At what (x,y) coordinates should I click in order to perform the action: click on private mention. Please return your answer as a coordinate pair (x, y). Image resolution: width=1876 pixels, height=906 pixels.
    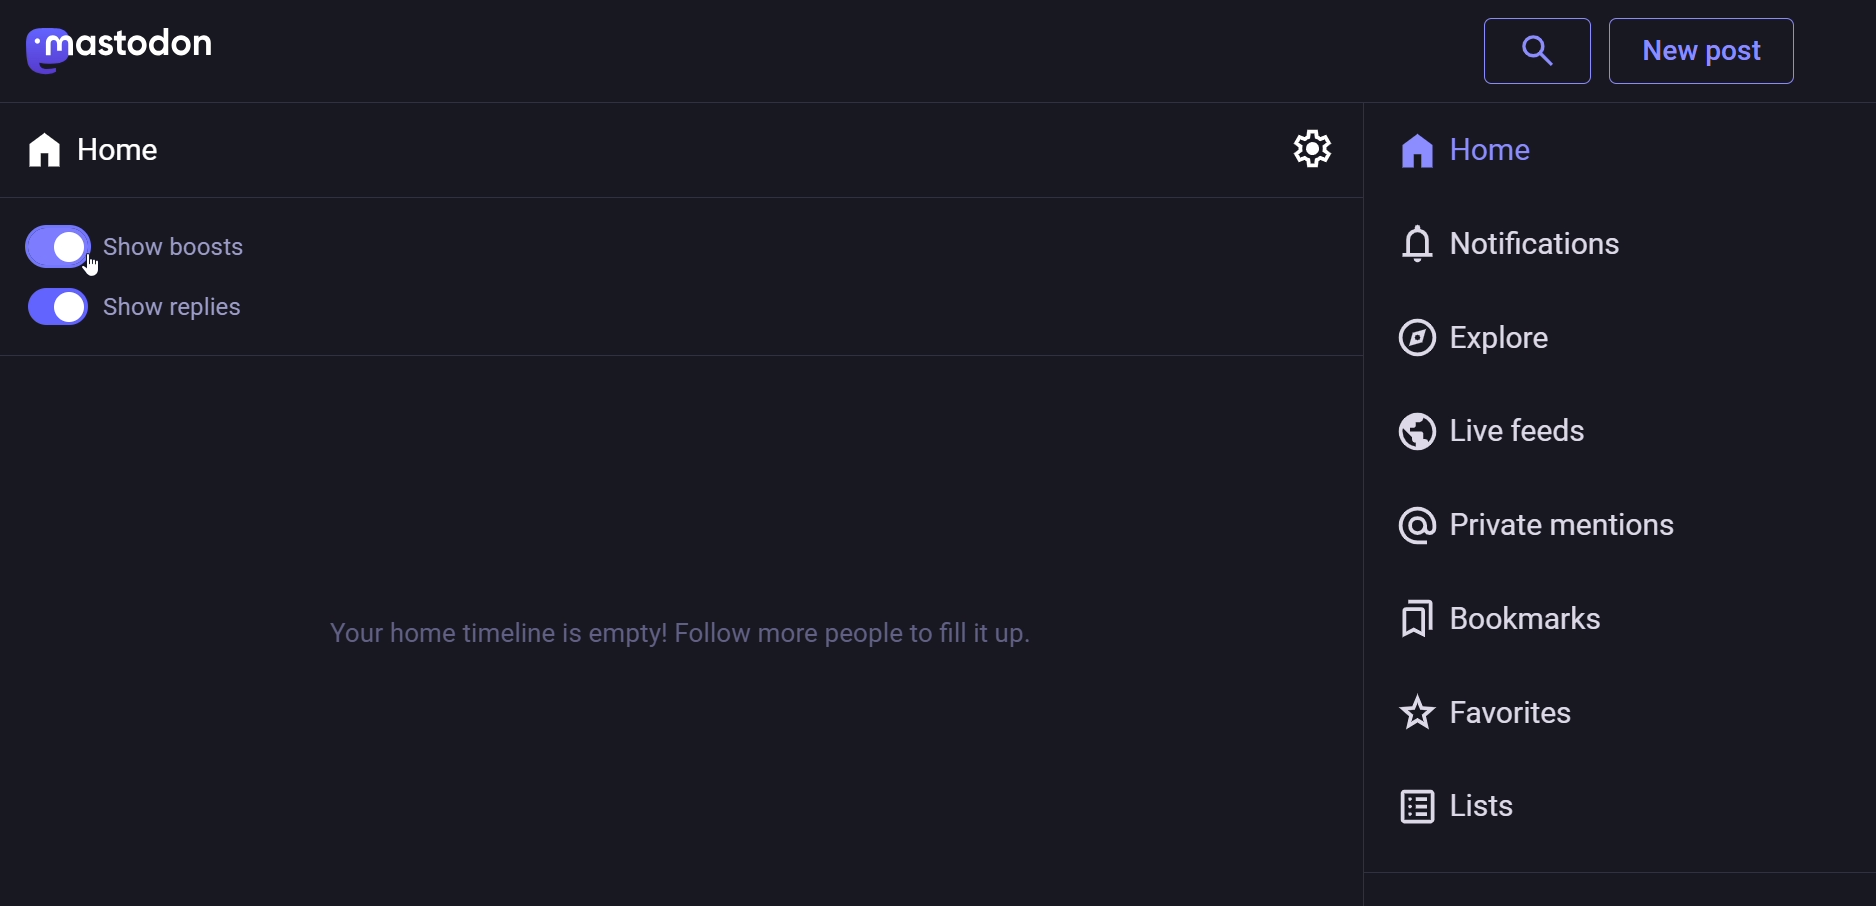
    Looking at the image, I should click on (1542, 520).